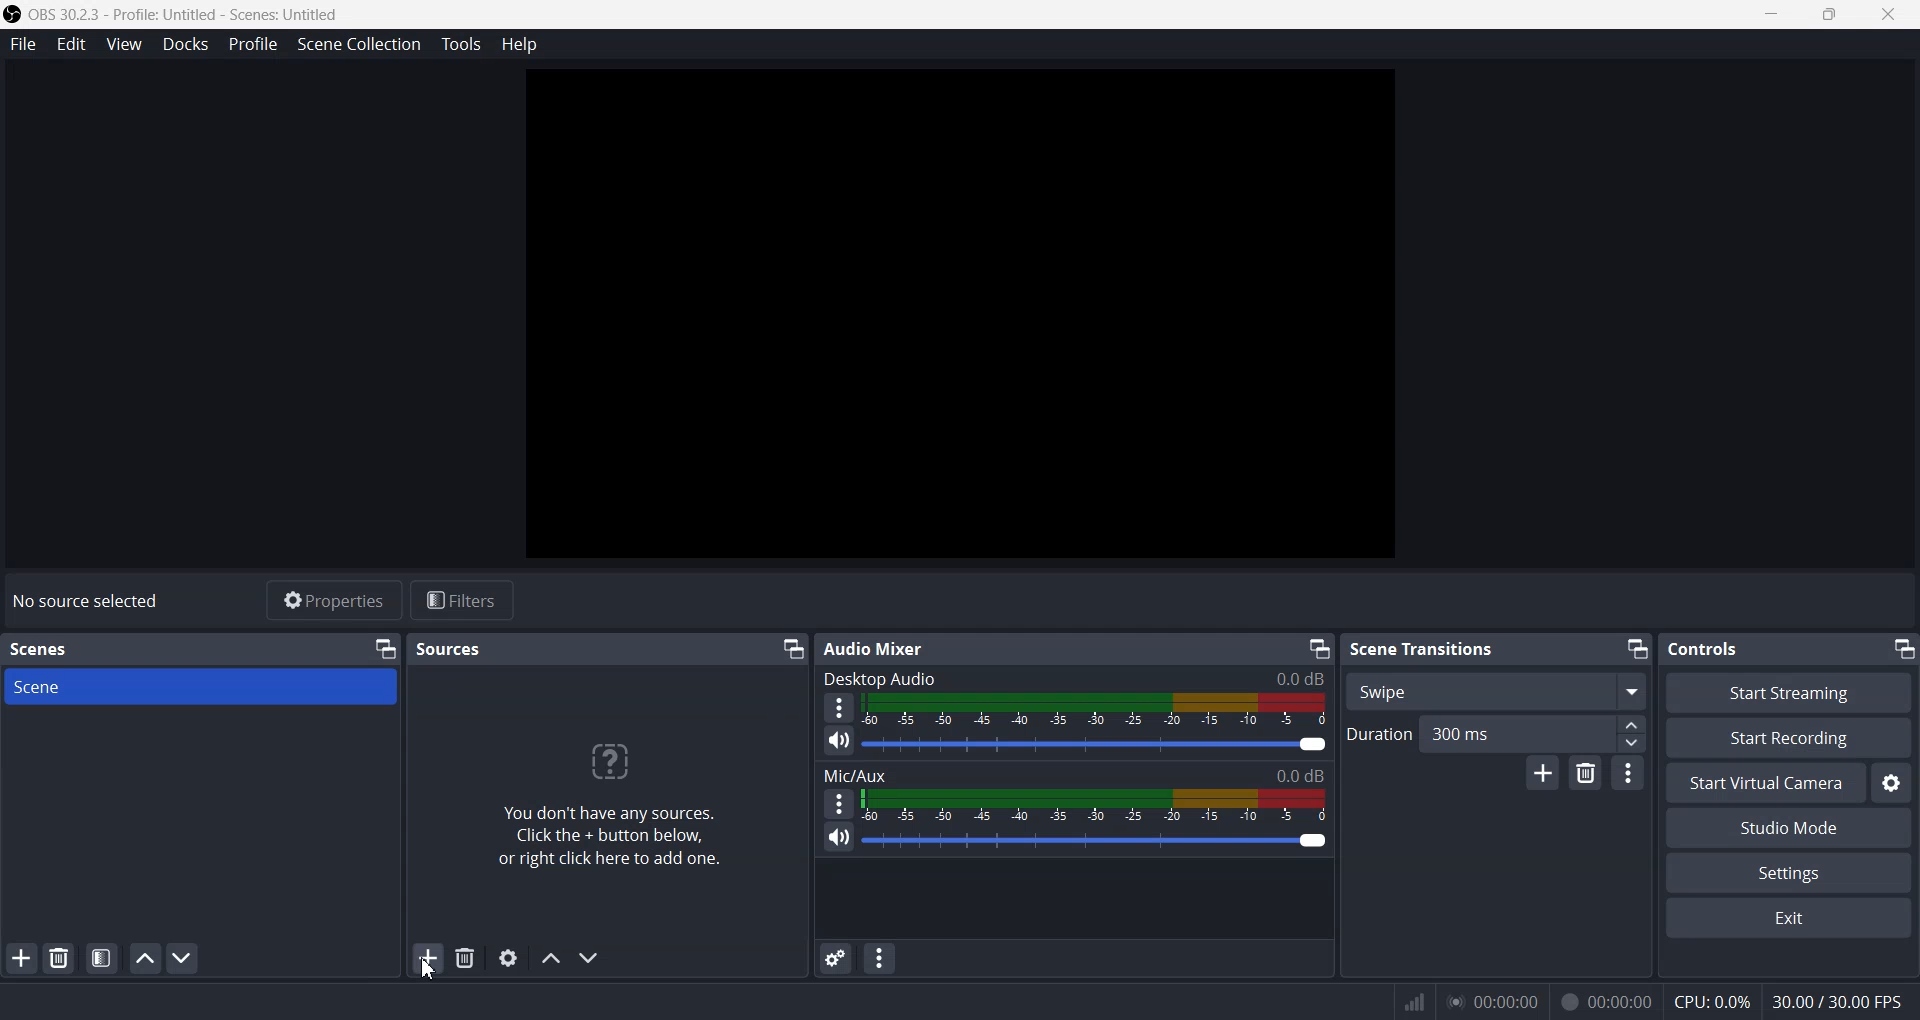 This screenshot has width=1920, height=1020. Describe the element at coordinates (839, 741) in the screenshot. I see `Mute/ Unmute` at that location.